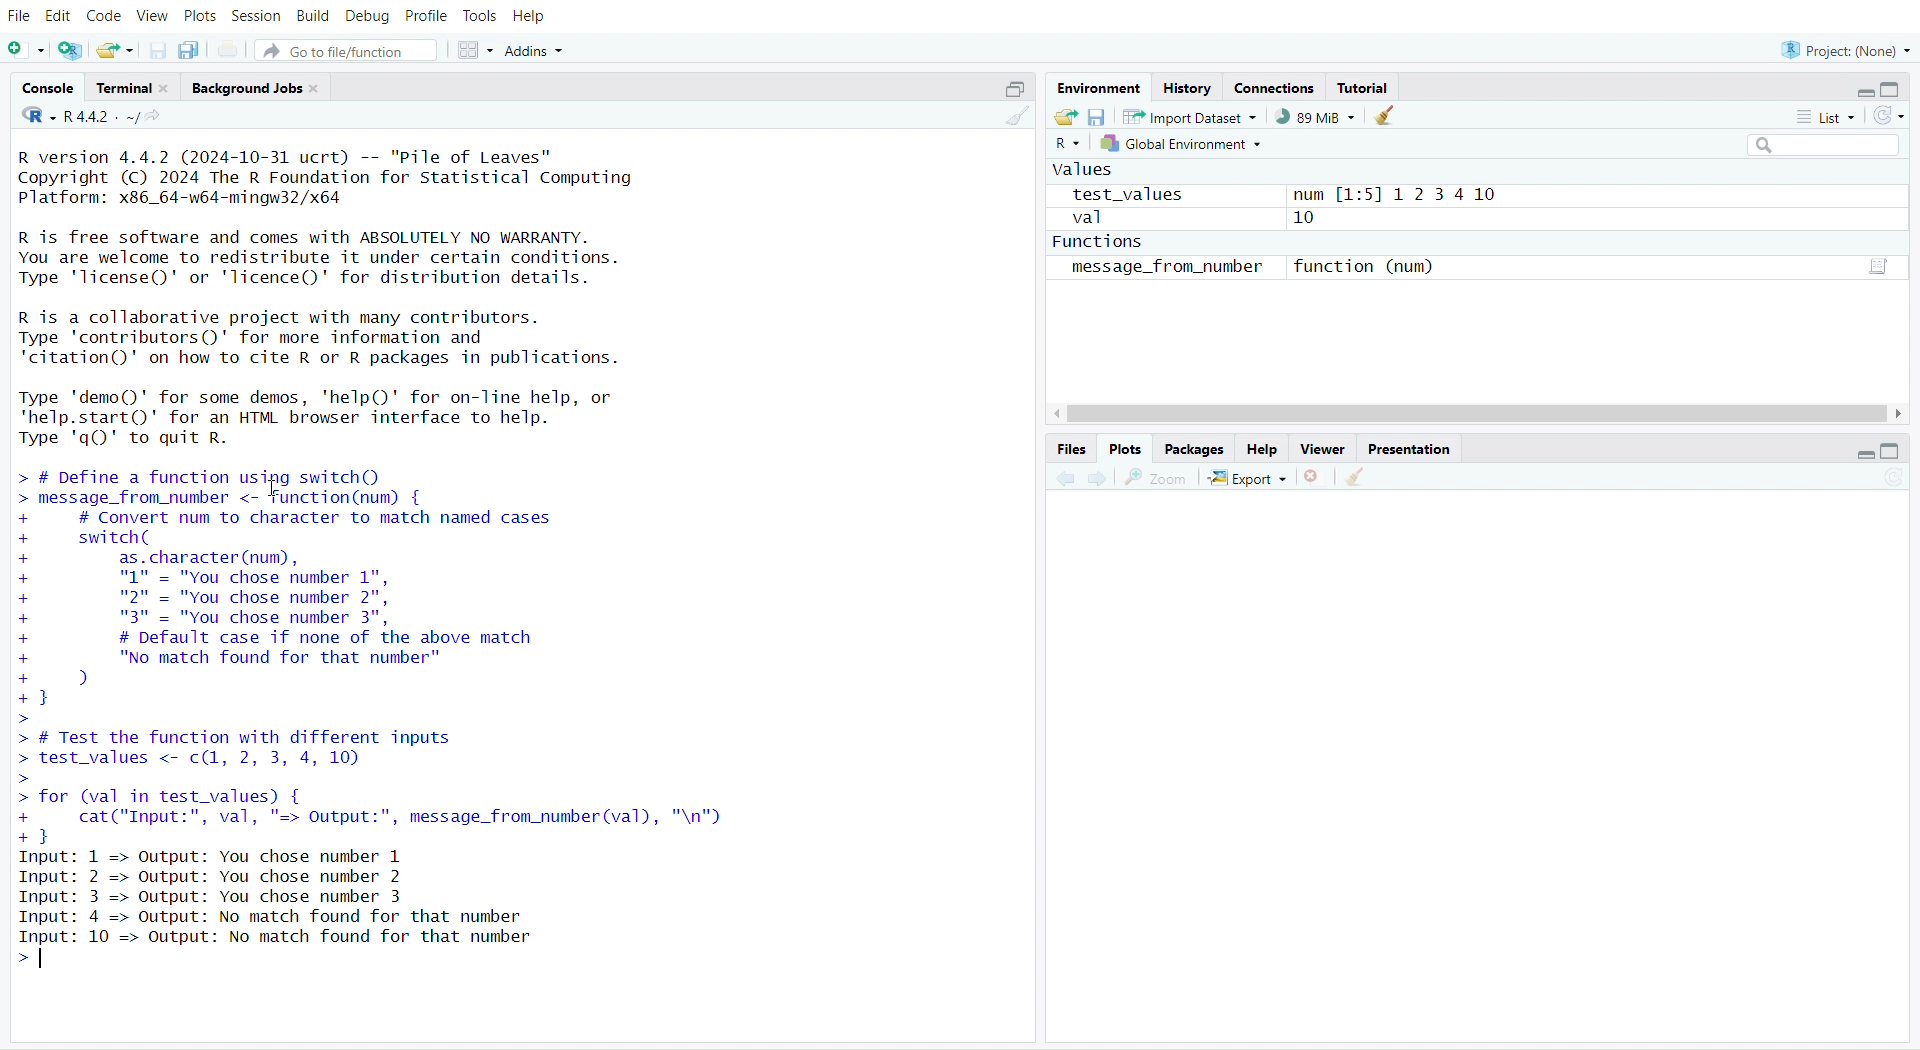  What do you see at coordinates (1479, 412) in the screenshot?
I see `Cursor` at bounding box center [1479, 412].